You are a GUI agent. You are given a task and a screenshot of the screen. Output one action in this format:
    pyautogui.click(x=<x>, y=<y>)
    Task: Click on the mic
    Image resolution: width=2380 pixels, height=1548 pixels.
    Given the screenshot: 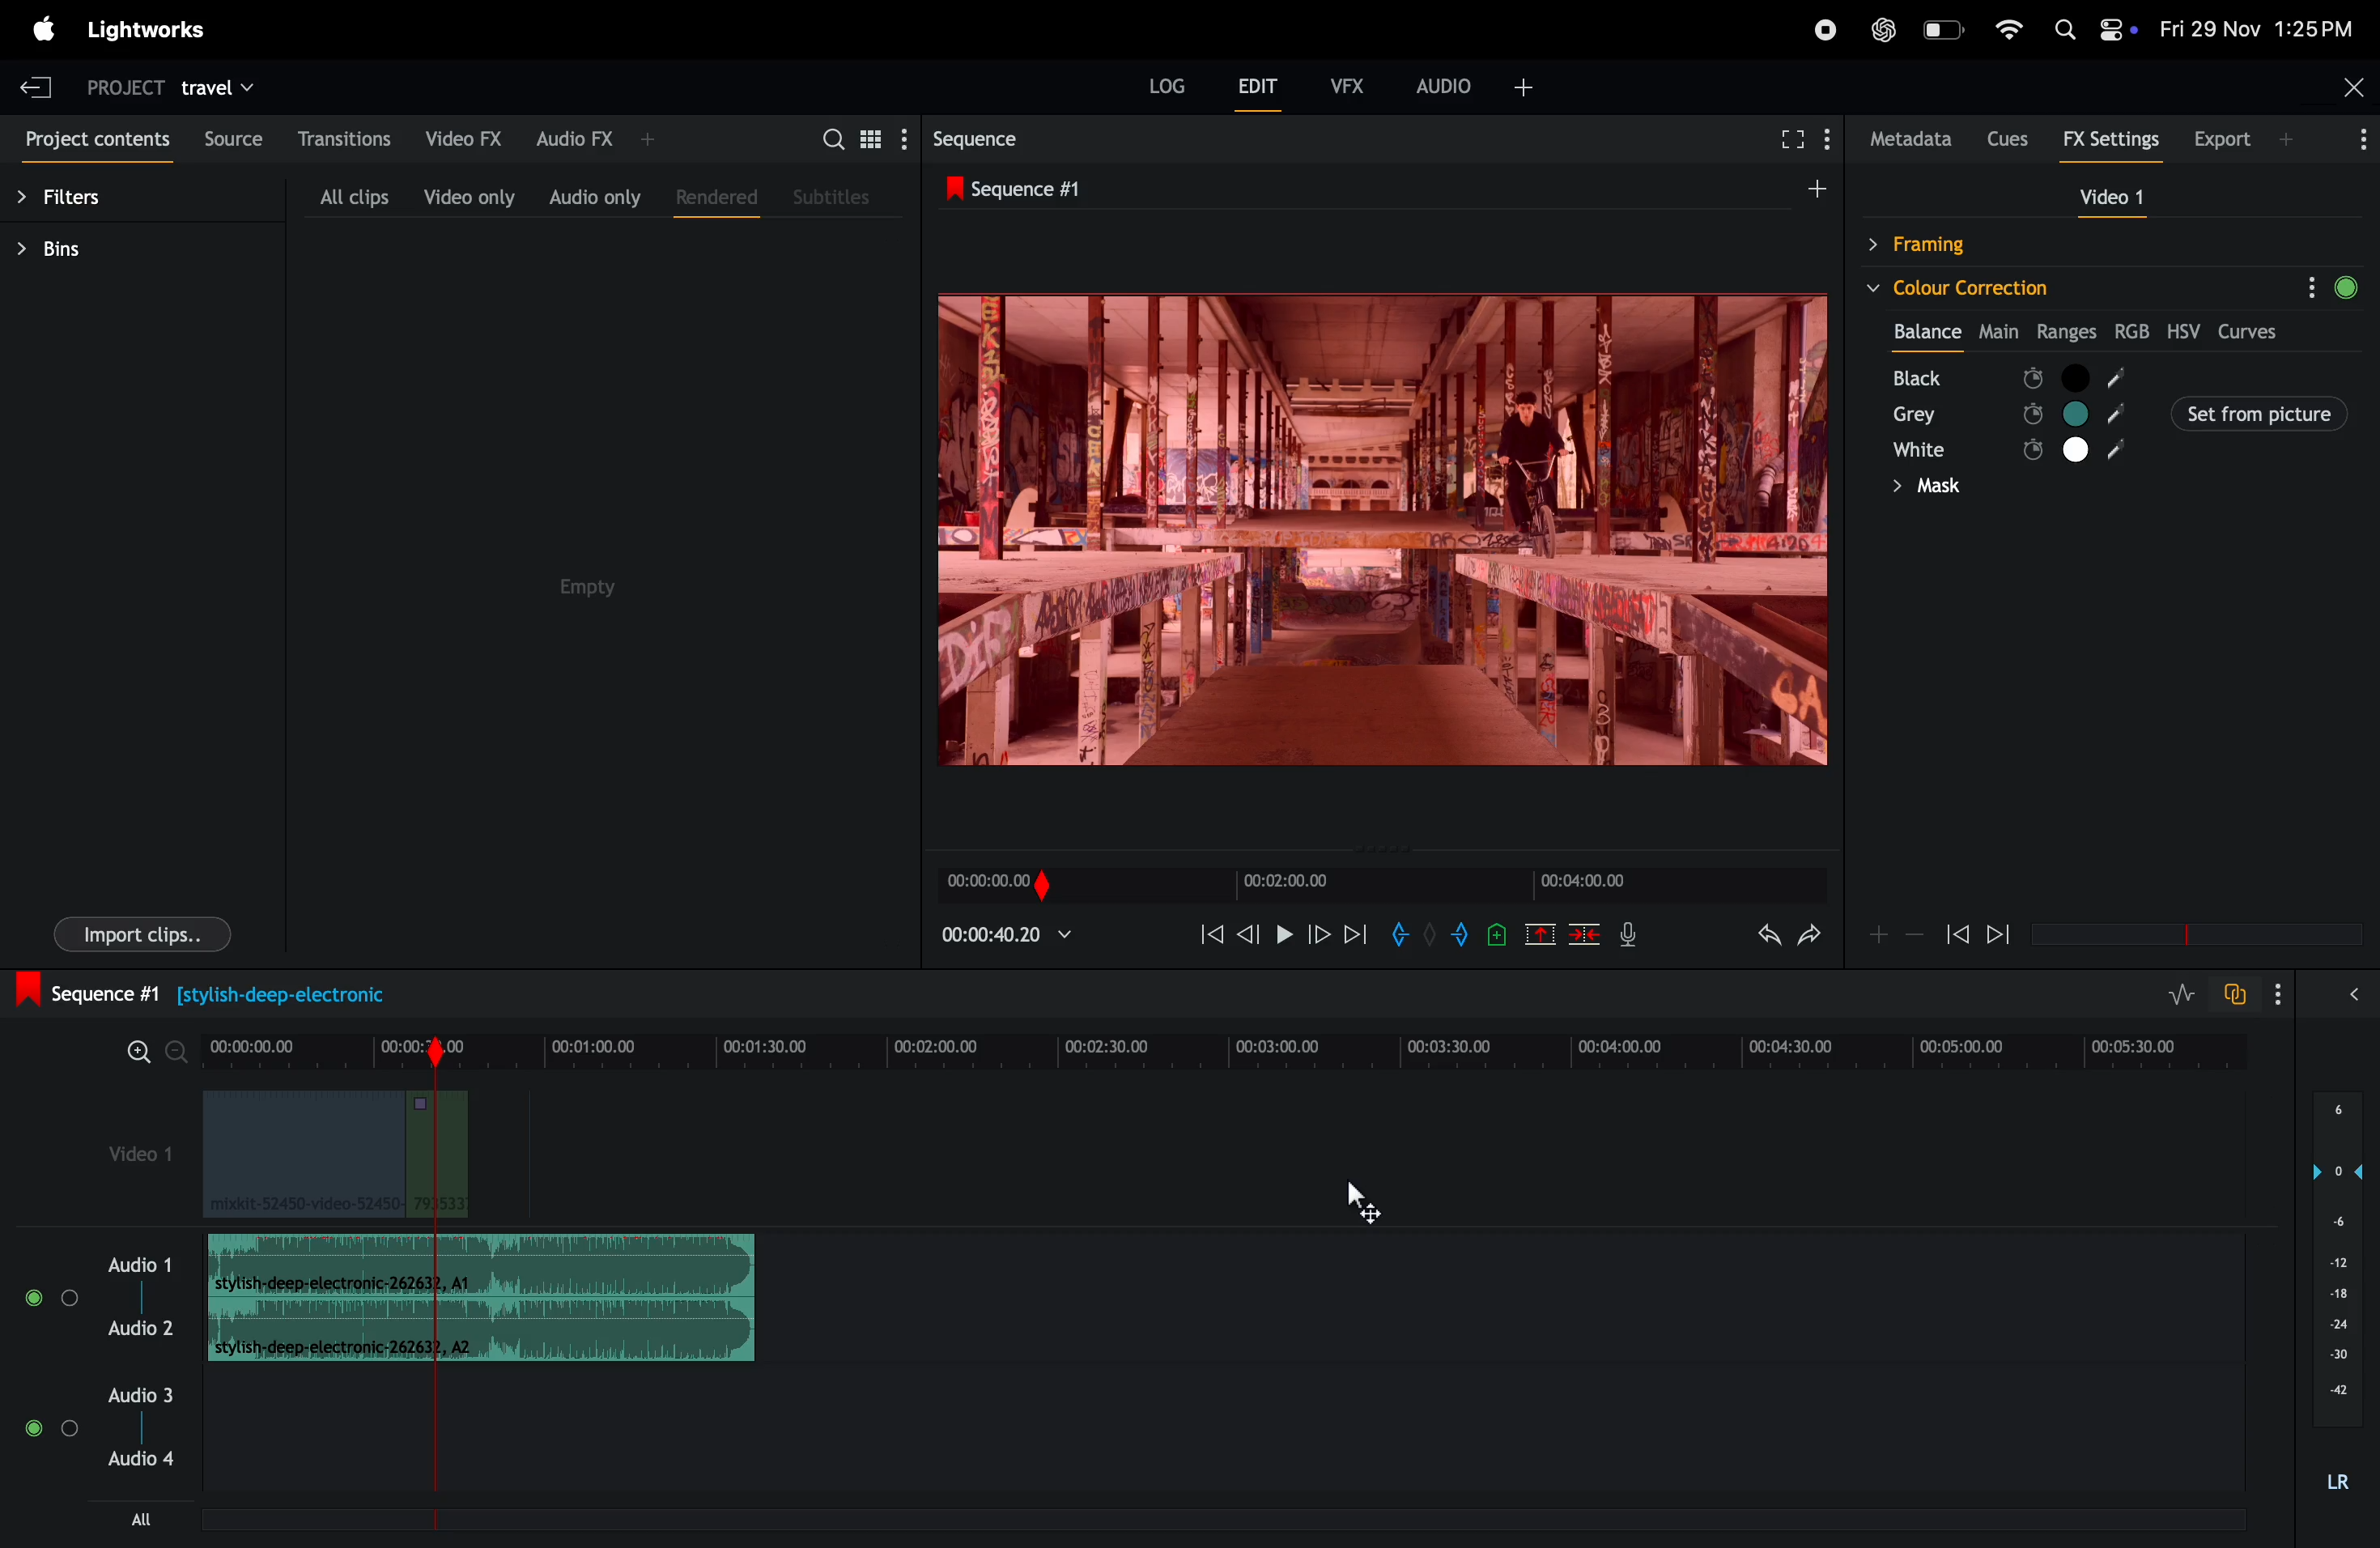 What is the action you would take?
    pyautogui.click(x=1634, y=934)
    